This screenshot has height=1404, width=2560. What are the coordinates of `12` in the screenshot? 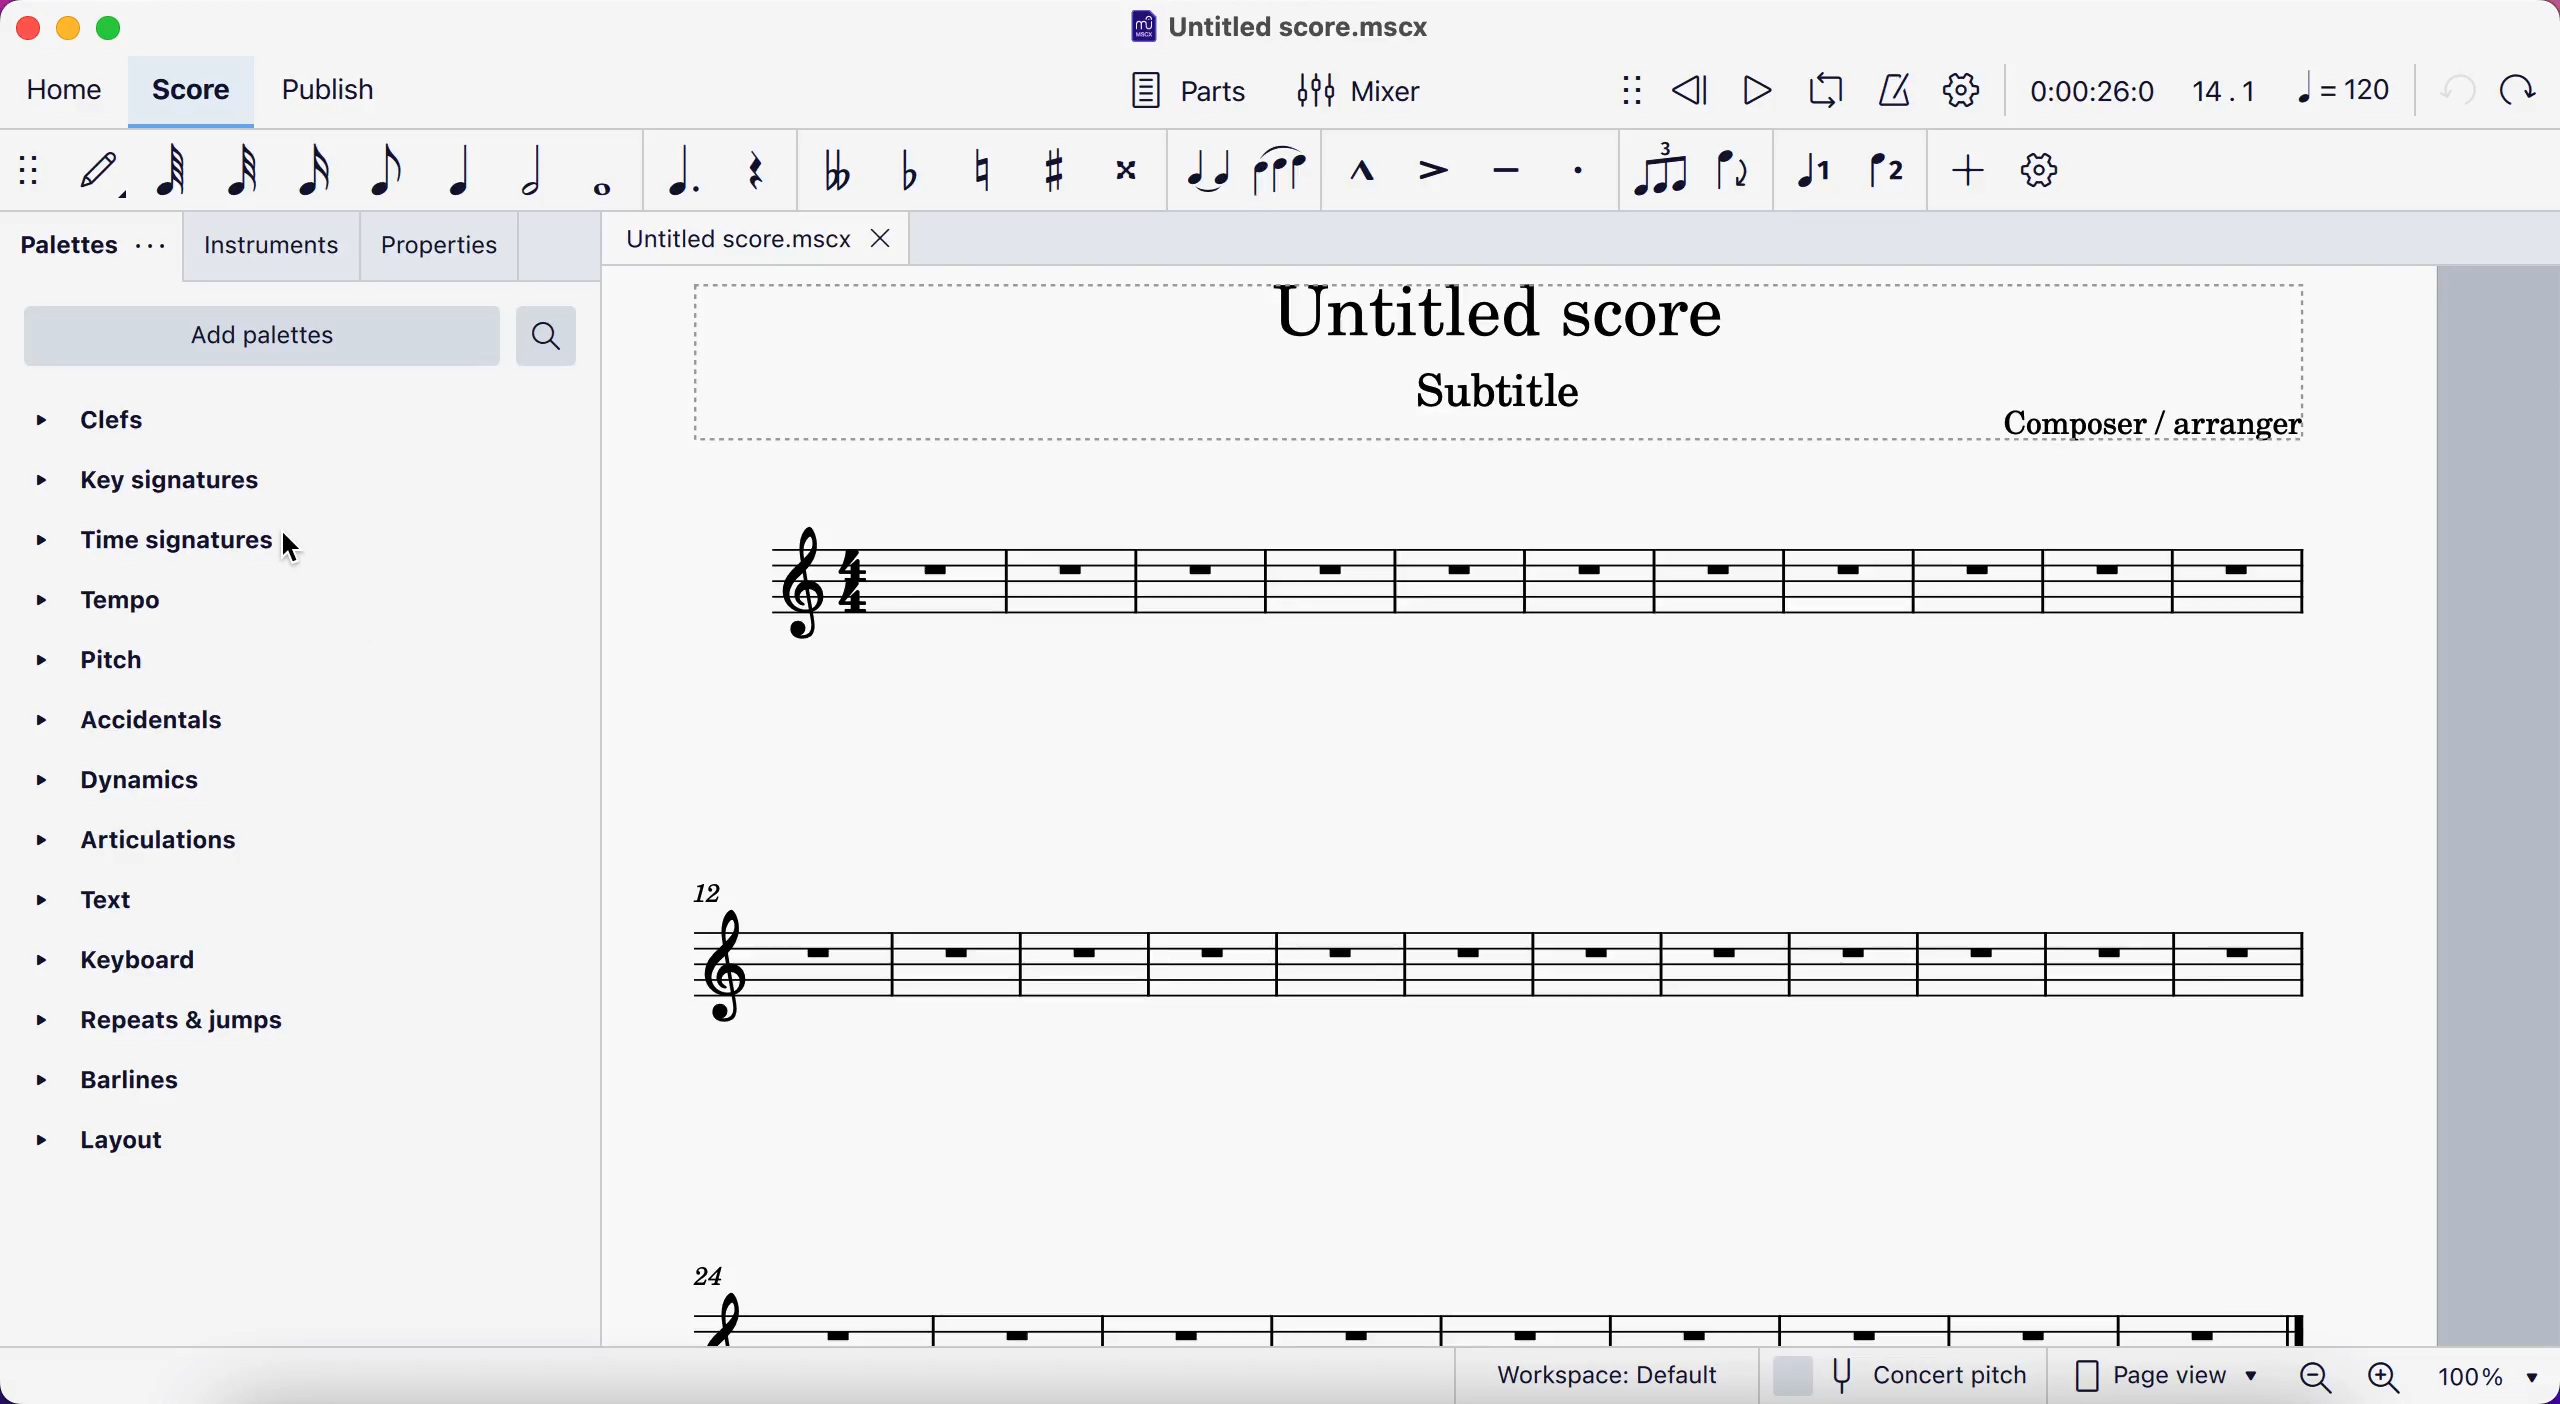 It's located at (1508, 969).